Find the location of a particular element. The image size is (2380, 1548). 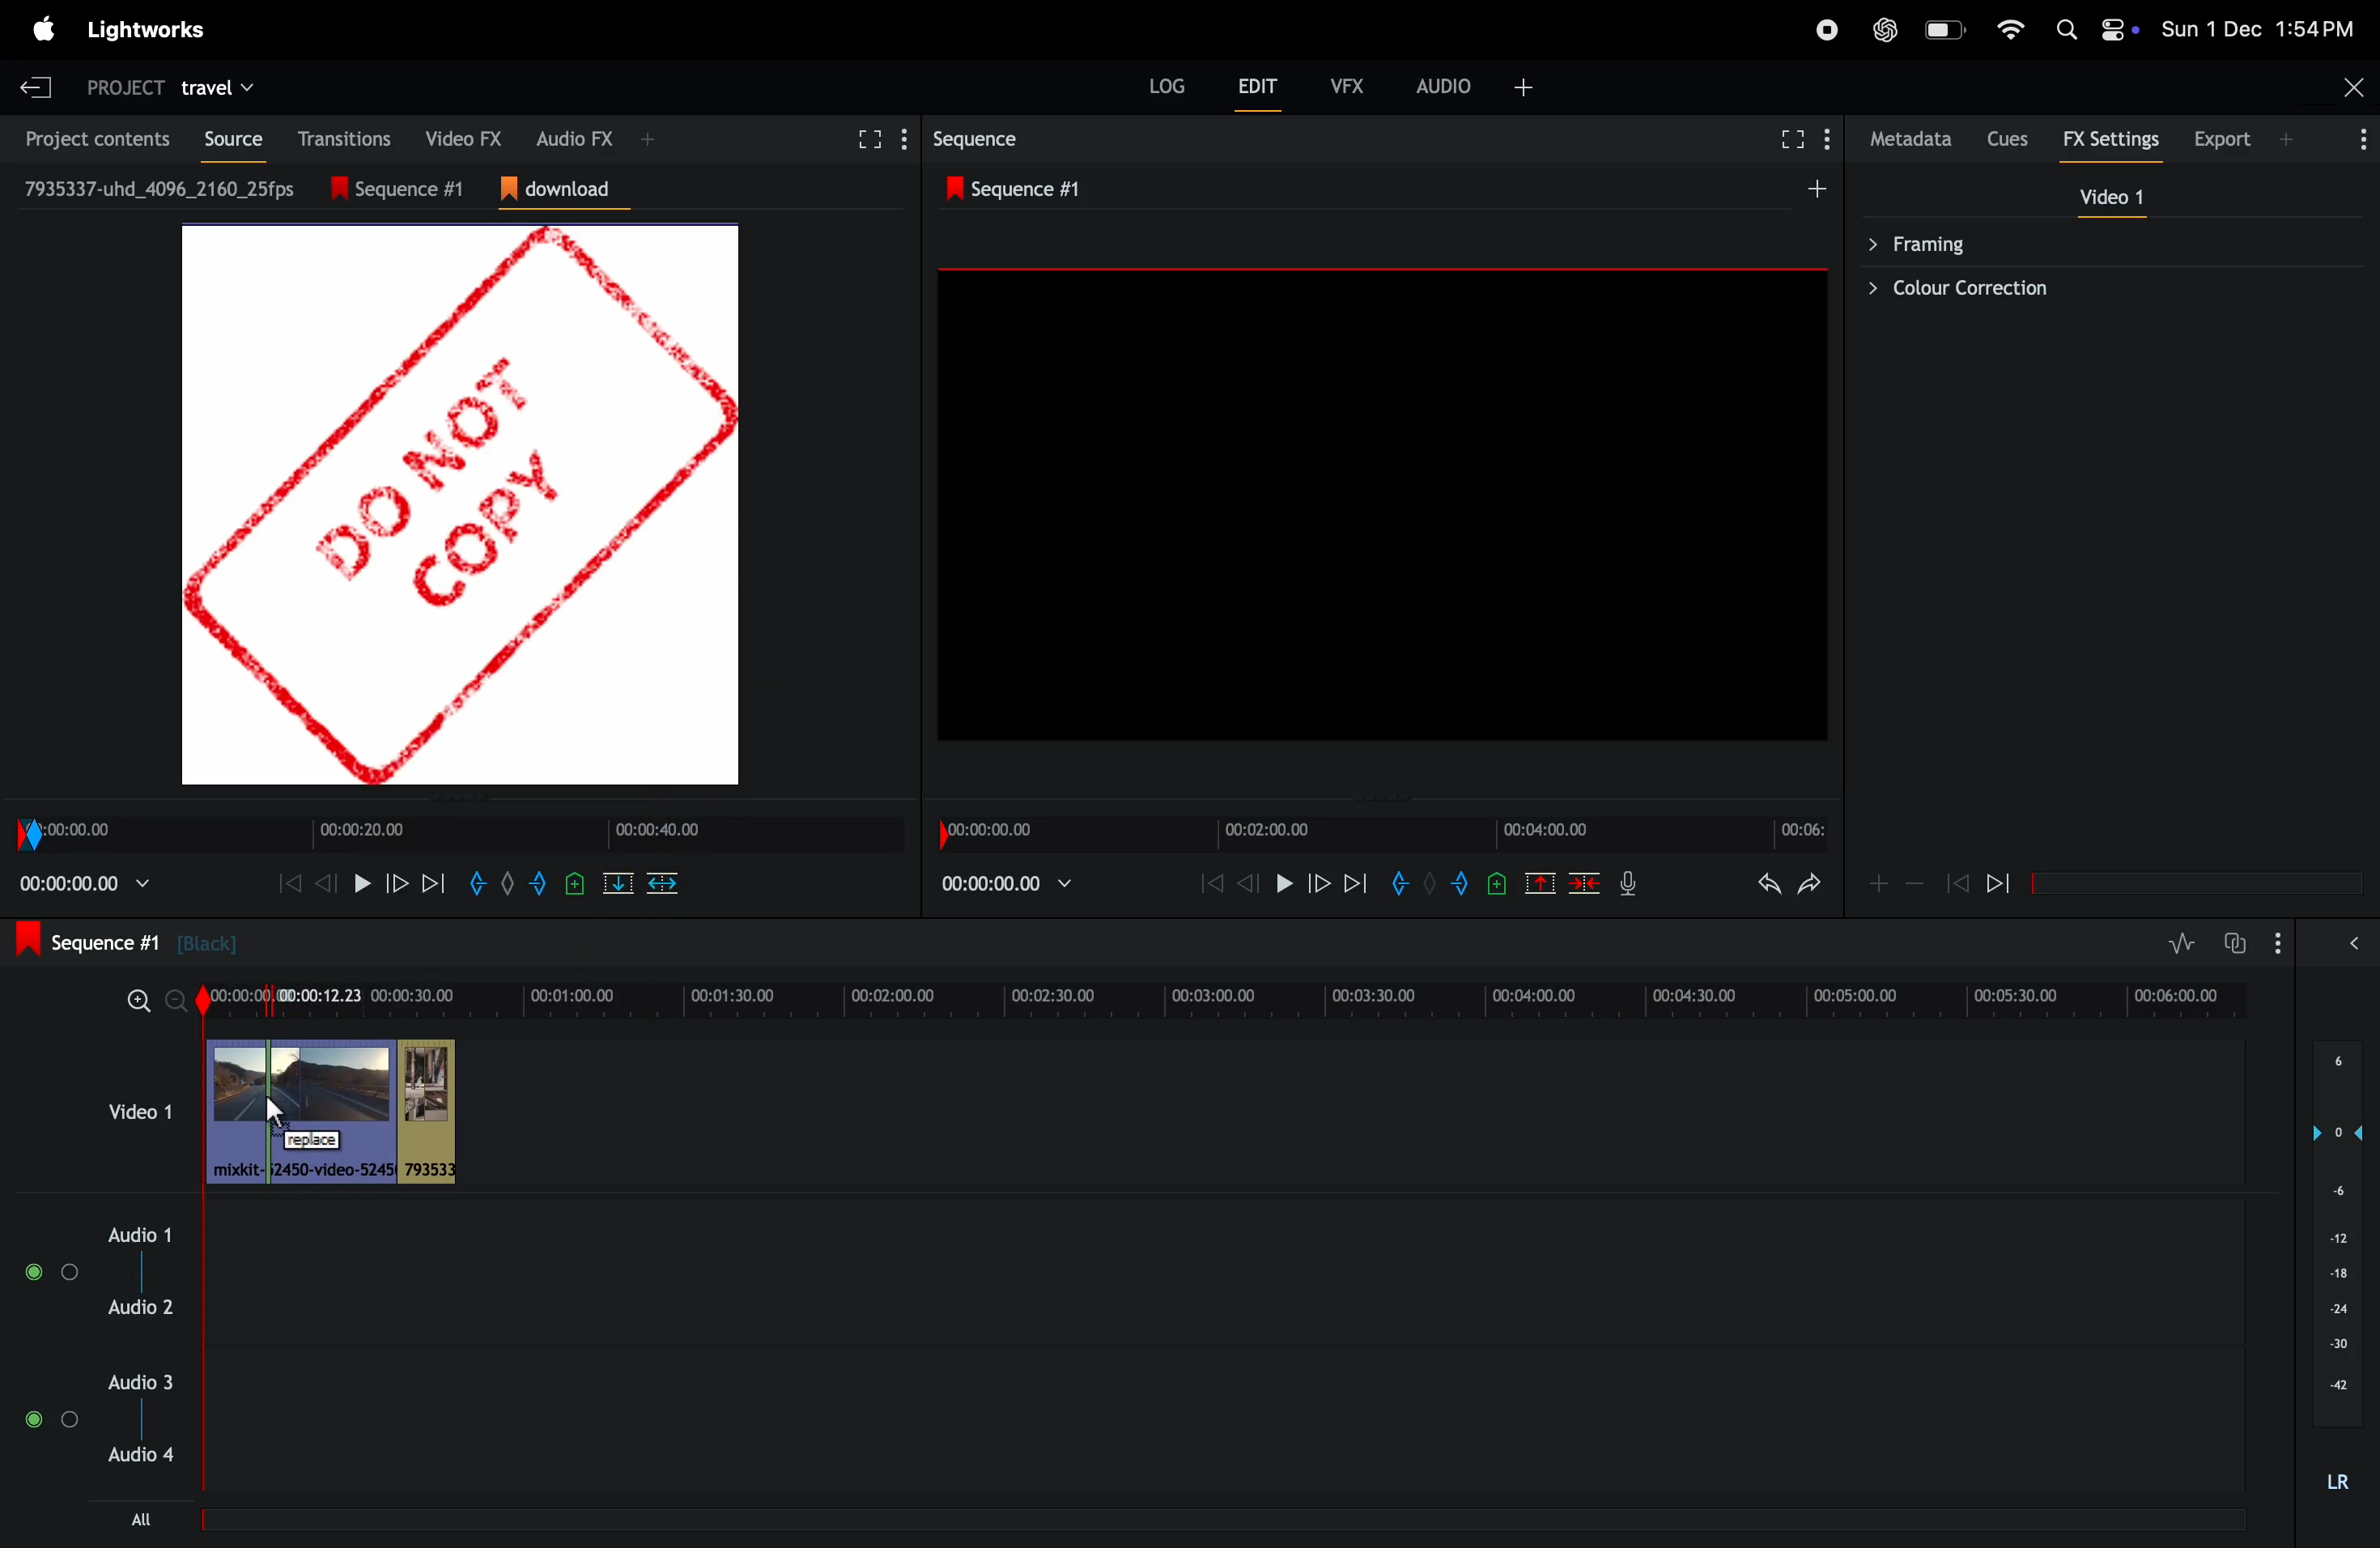

wifi is located at coordinates (2010, 29).